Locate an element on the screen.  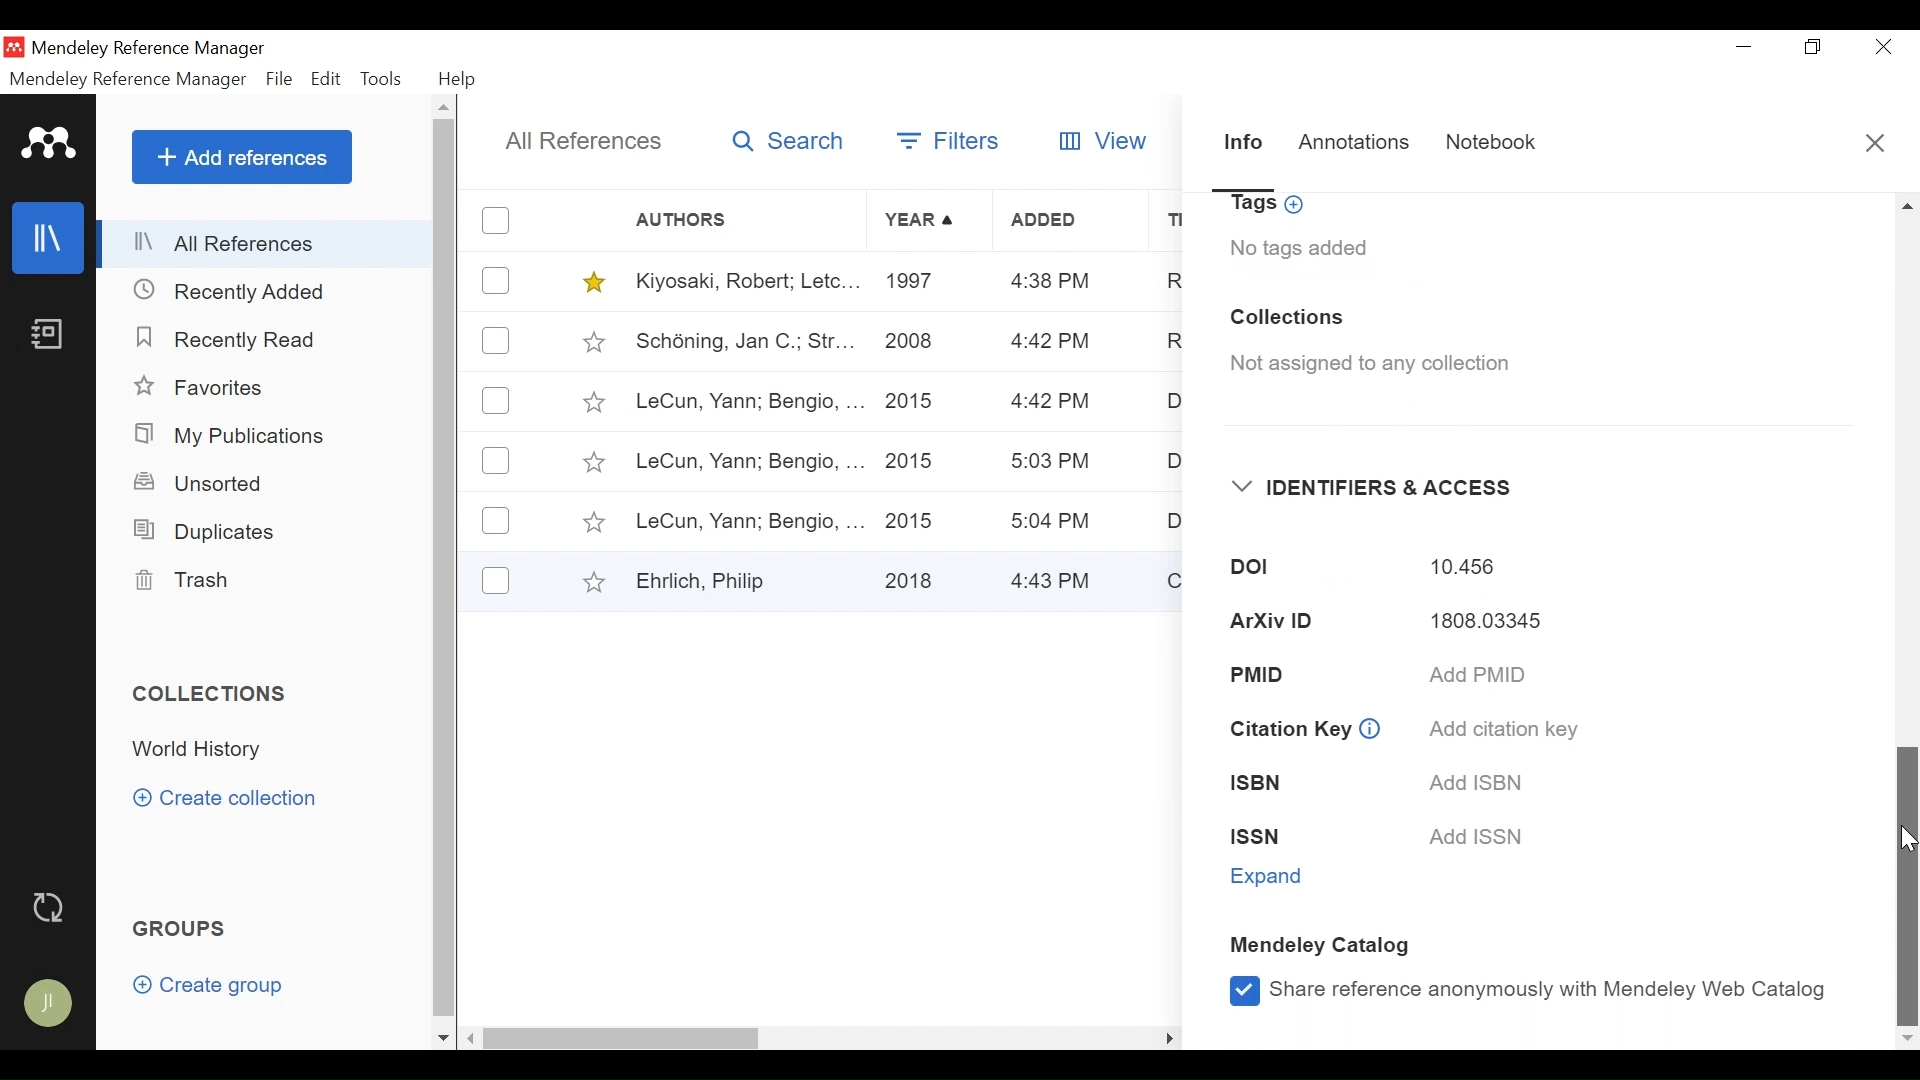
No tags added is located at coordinates (1299, 248).